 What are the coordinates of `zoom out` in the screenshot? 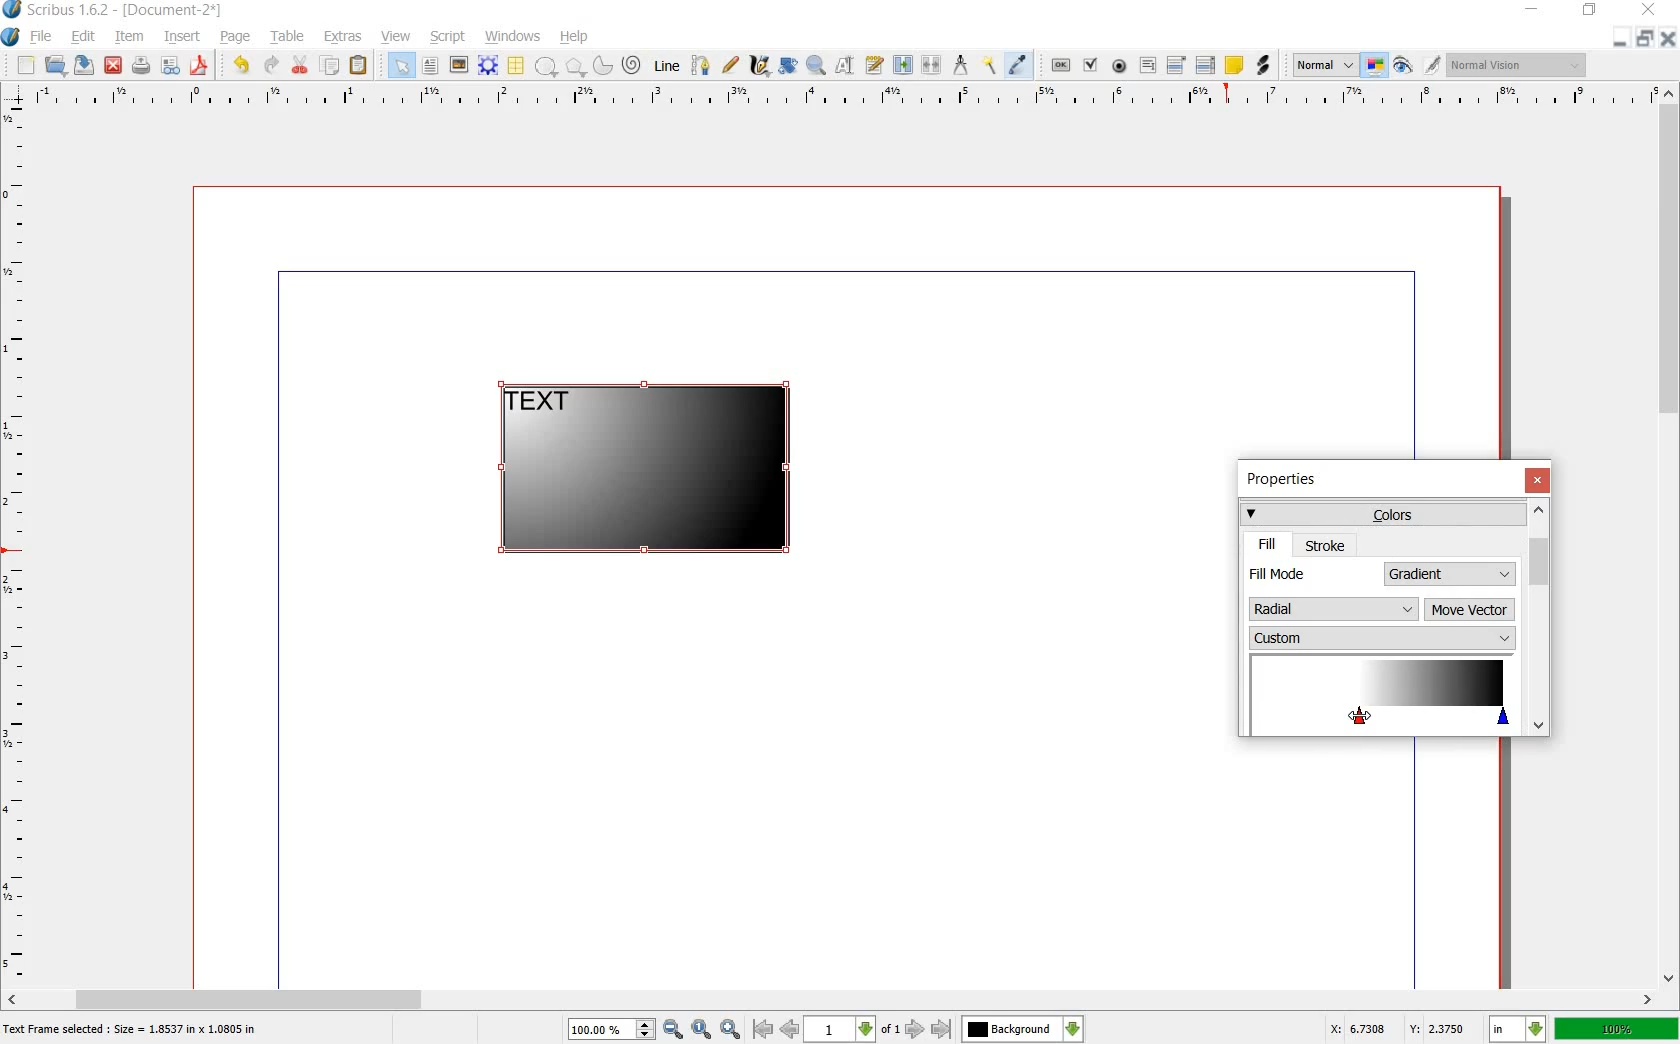 It's located at (673, 1030).